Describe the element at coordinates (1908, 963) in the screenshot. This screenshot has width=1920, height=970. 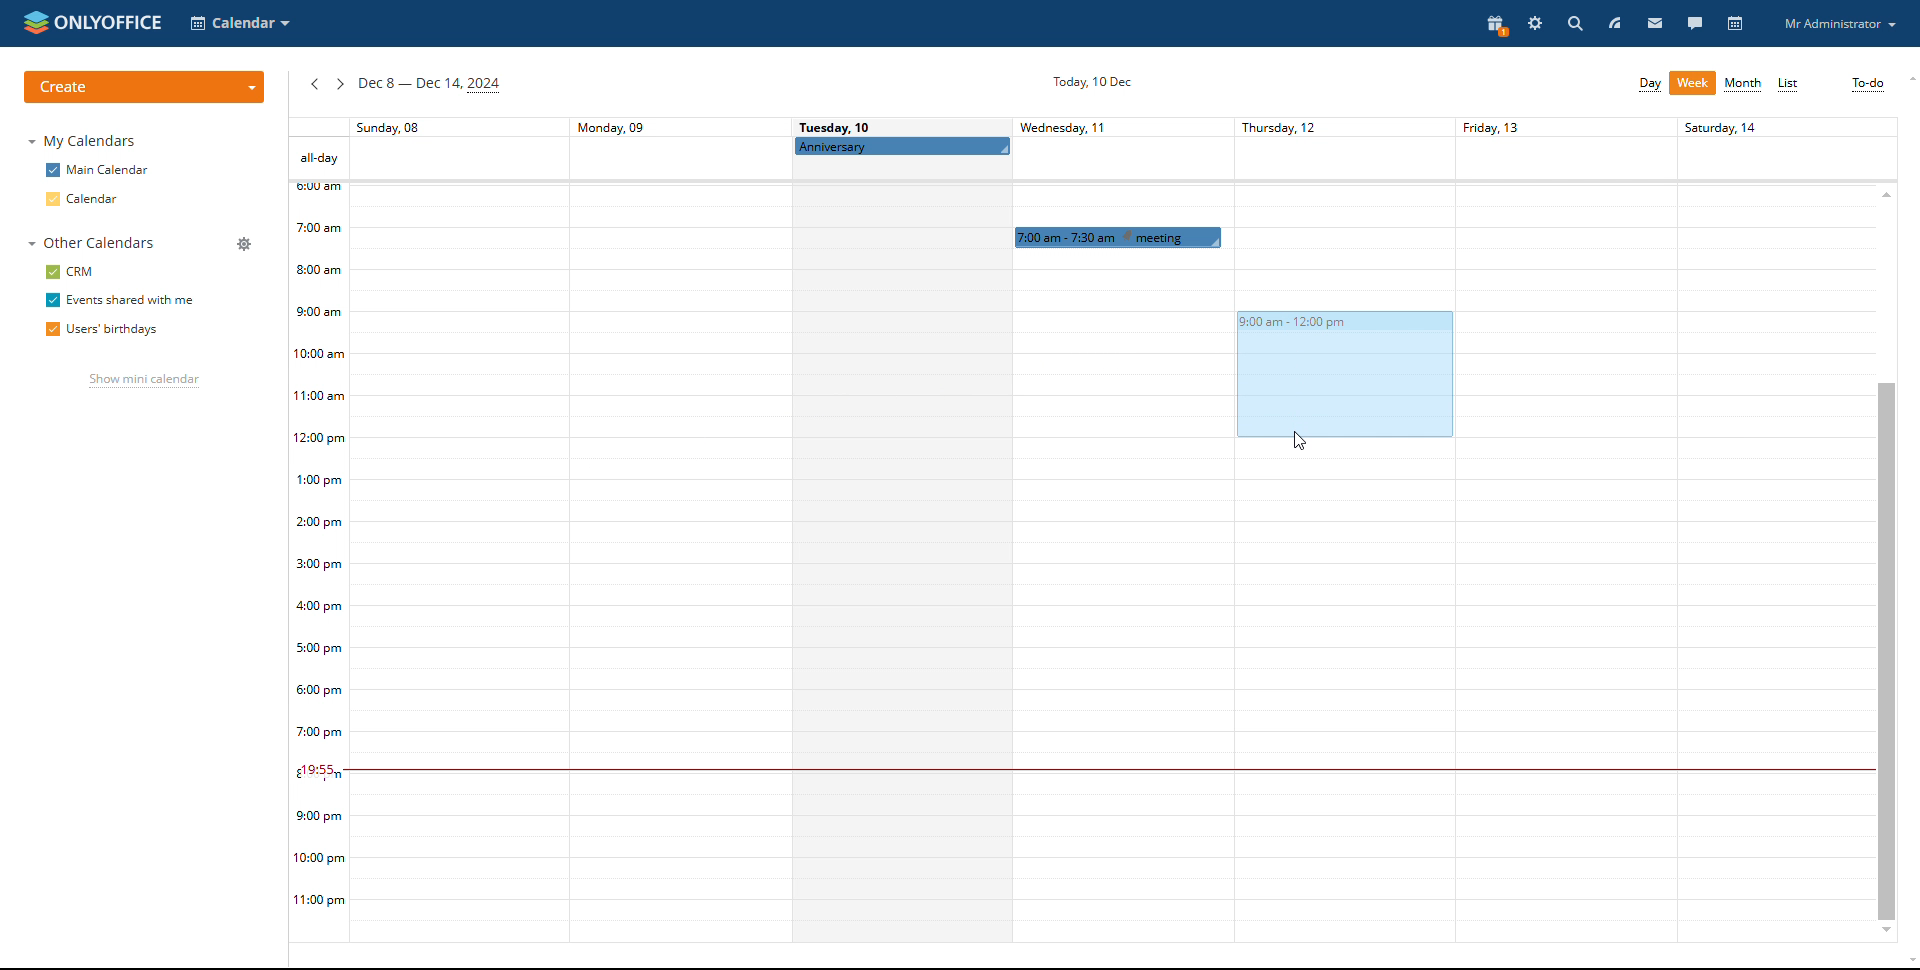
I see `scroll down` at that location.